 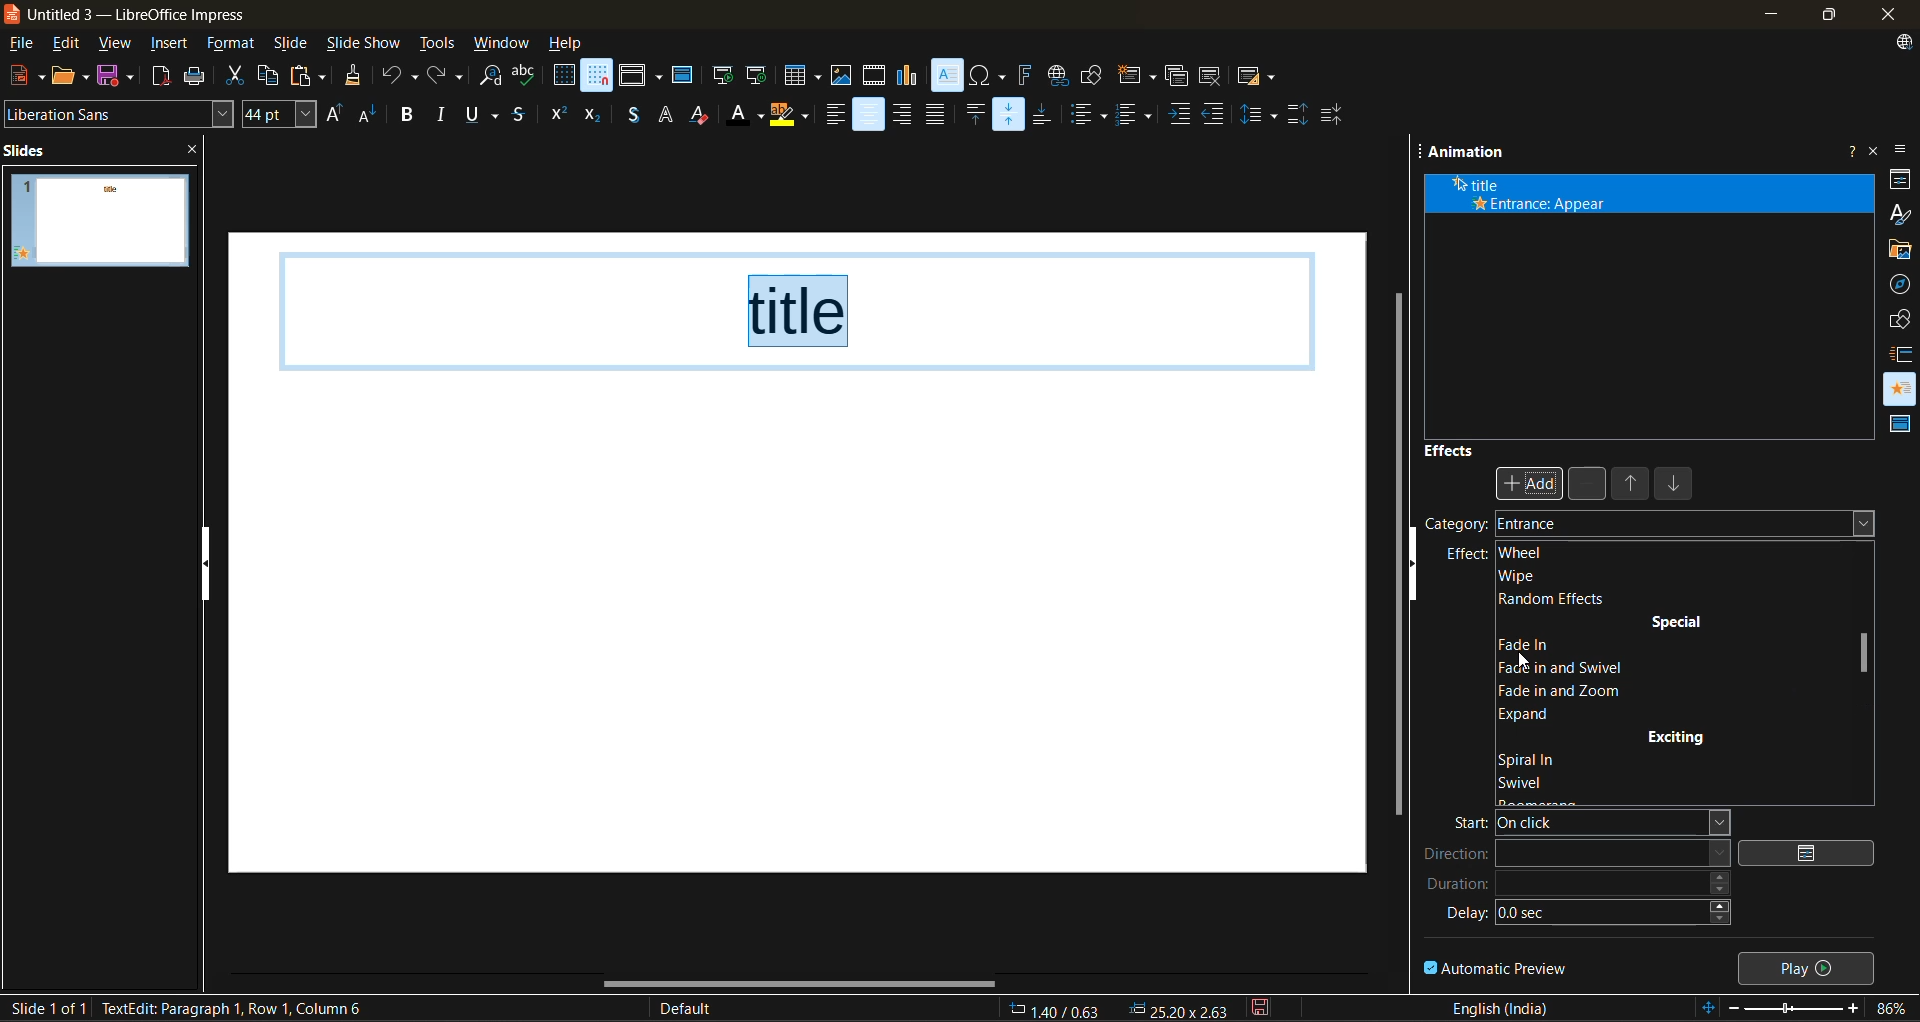 I want to click on bold, so click(x=409, y=115).